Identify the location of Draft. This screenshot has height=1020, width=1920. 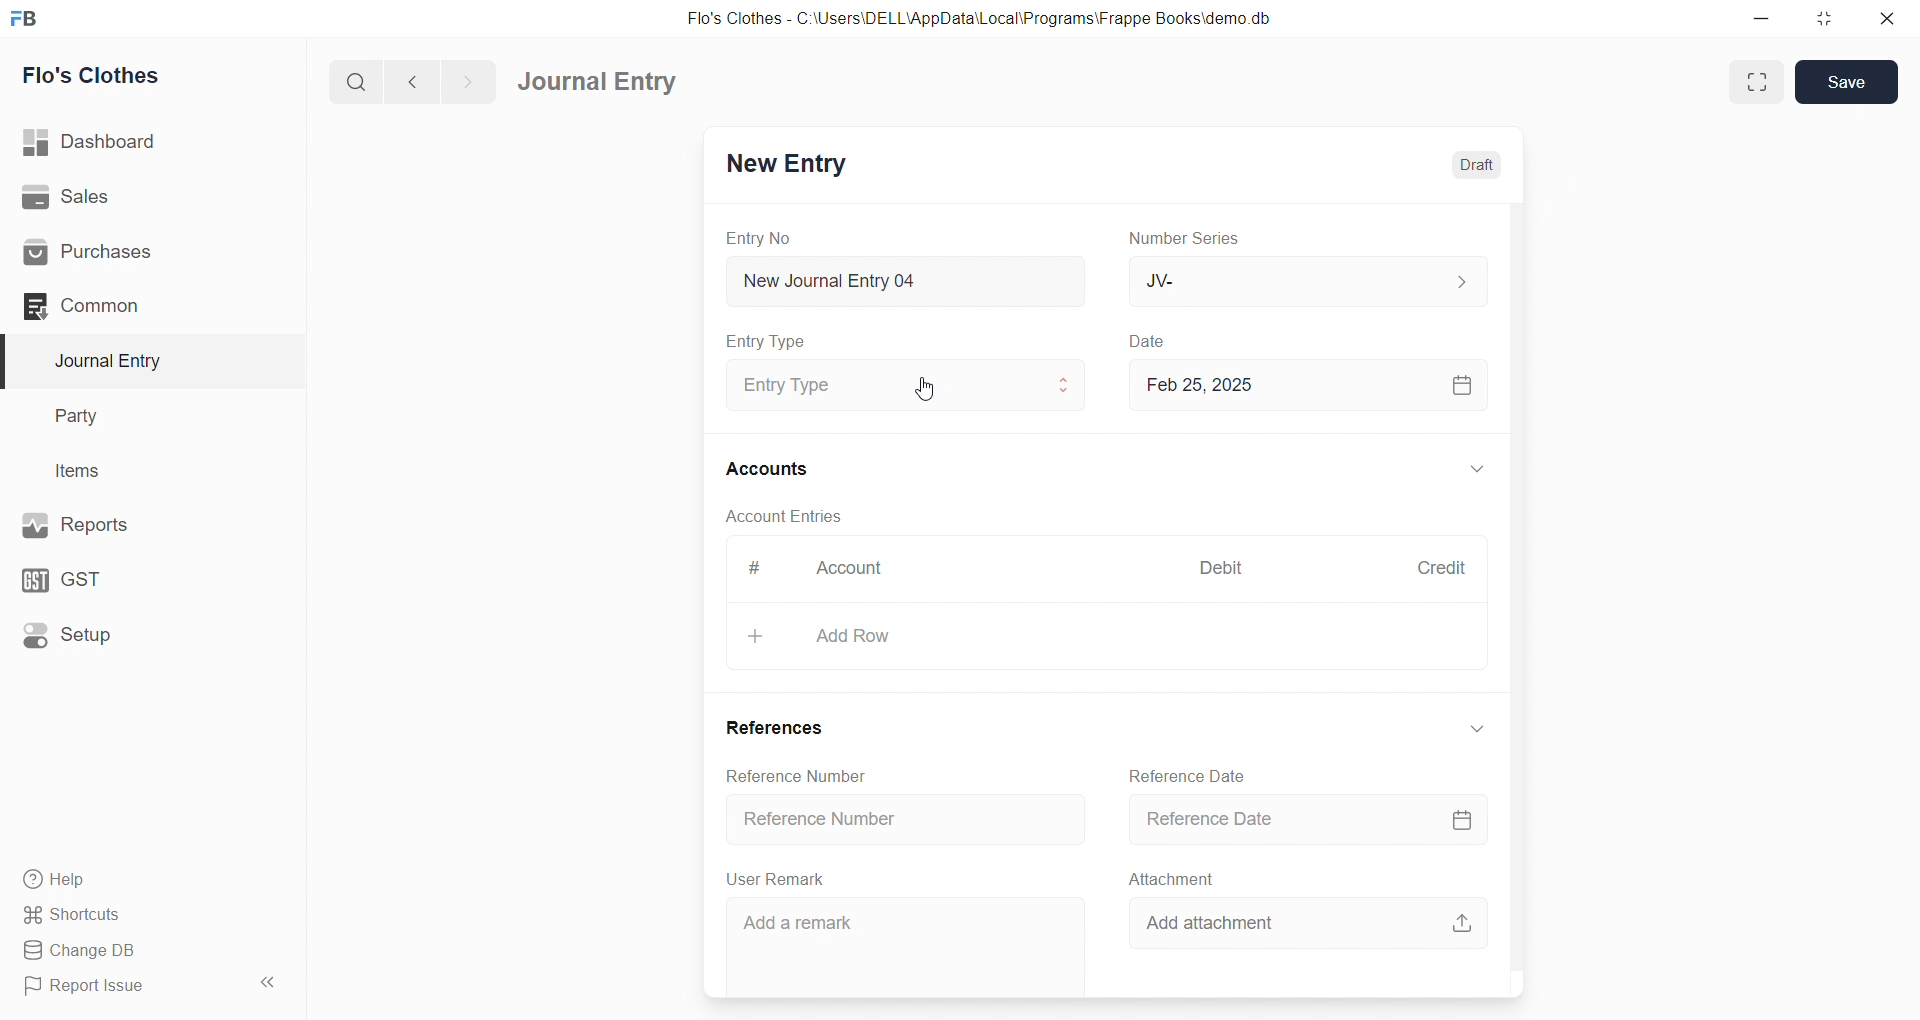
(1478, 165).